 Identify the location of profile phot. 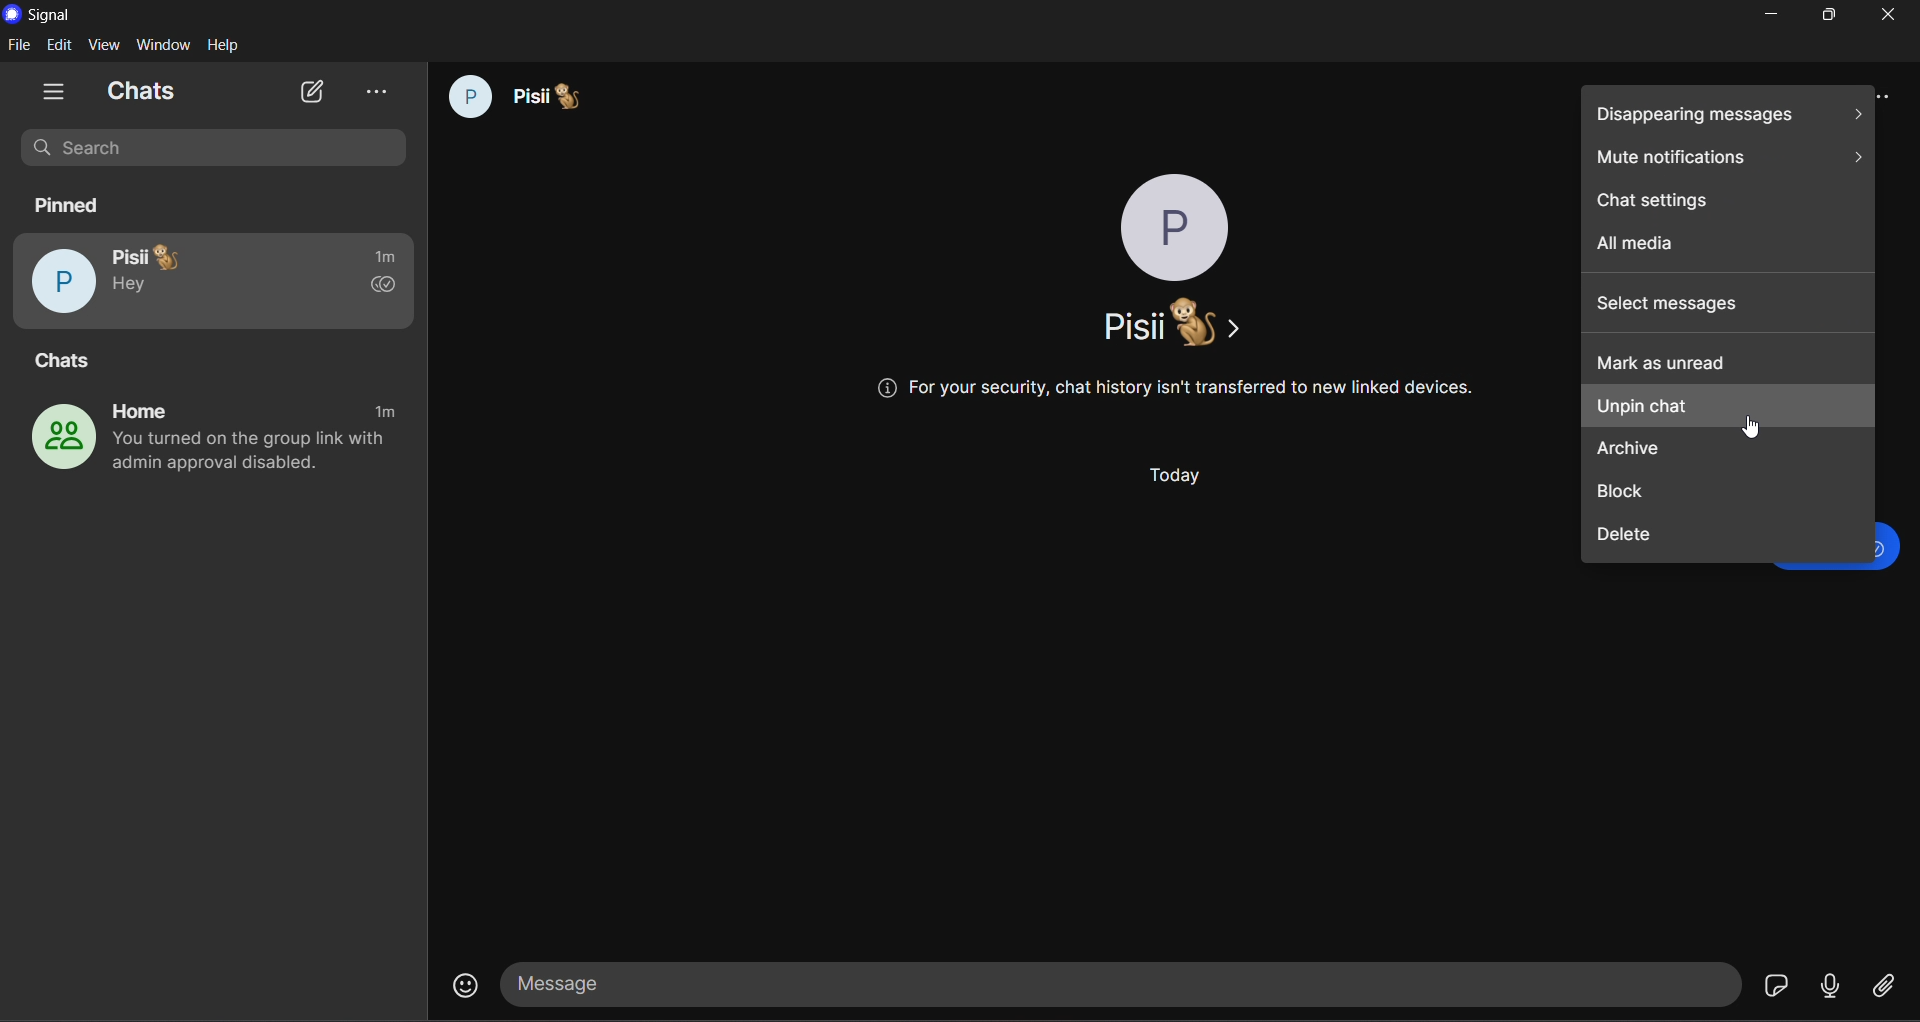
(1178, 229).